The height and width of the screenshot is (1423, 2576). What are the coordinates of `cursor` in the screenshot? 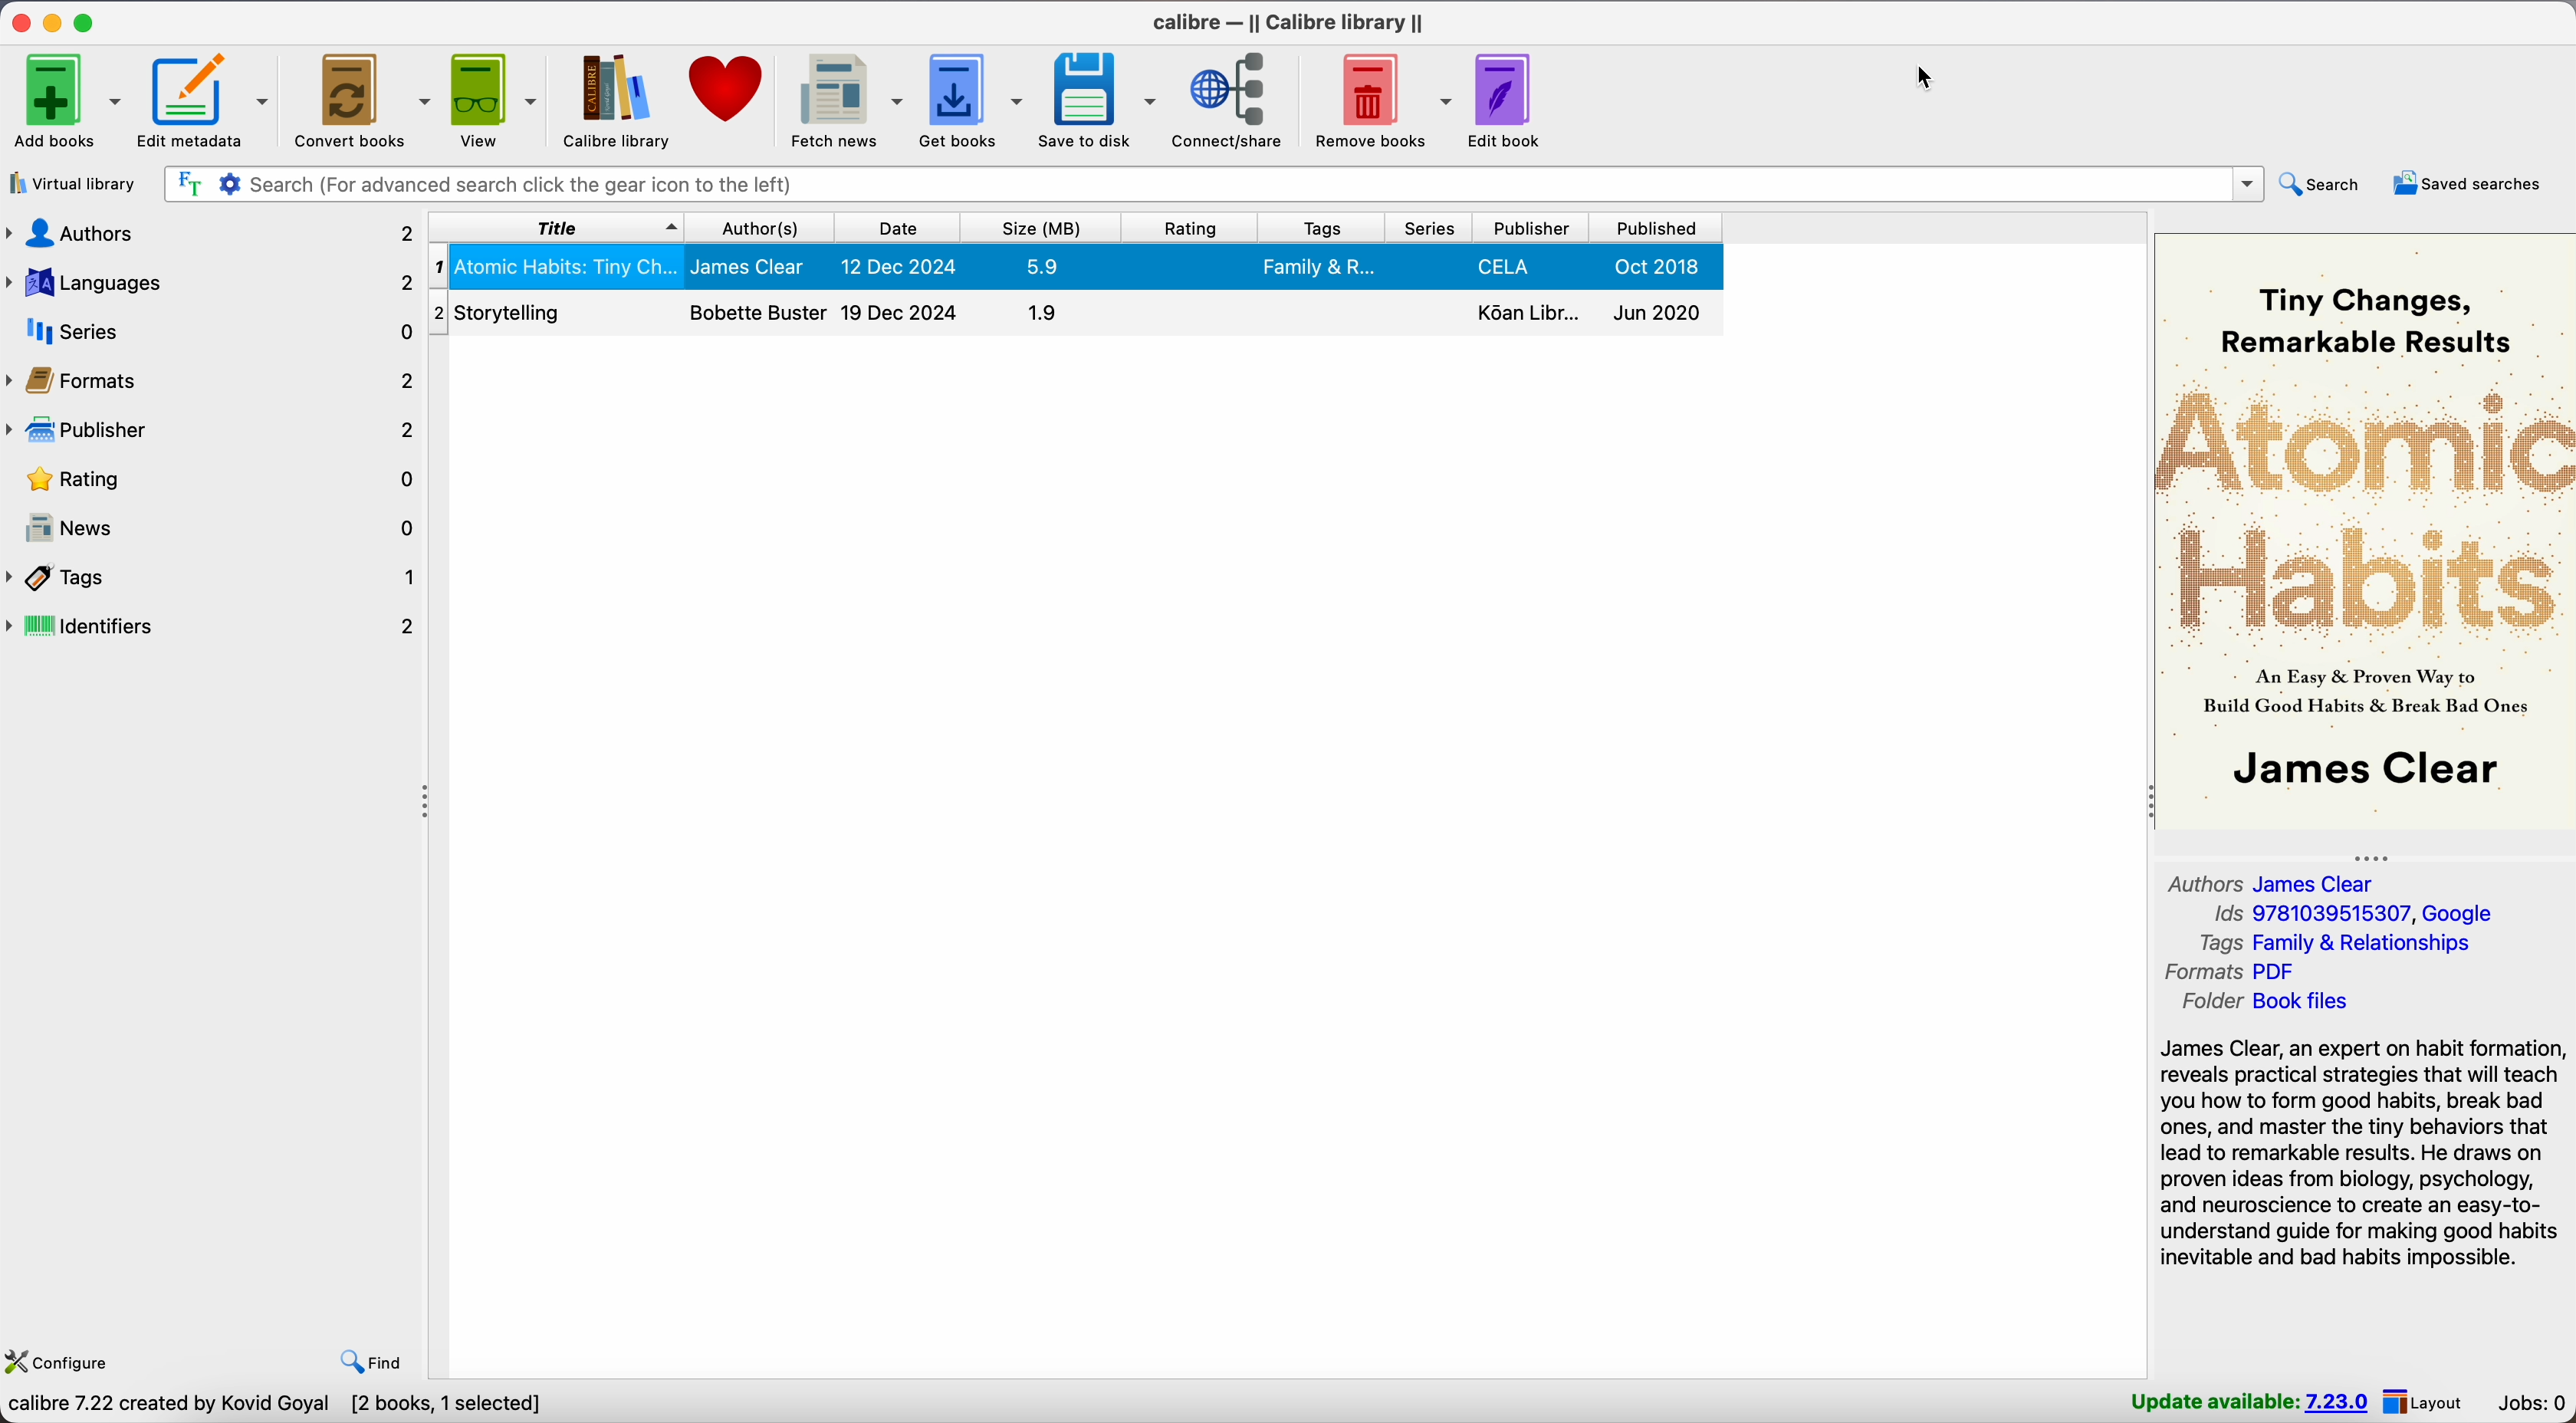 It's located at (1930, 77).